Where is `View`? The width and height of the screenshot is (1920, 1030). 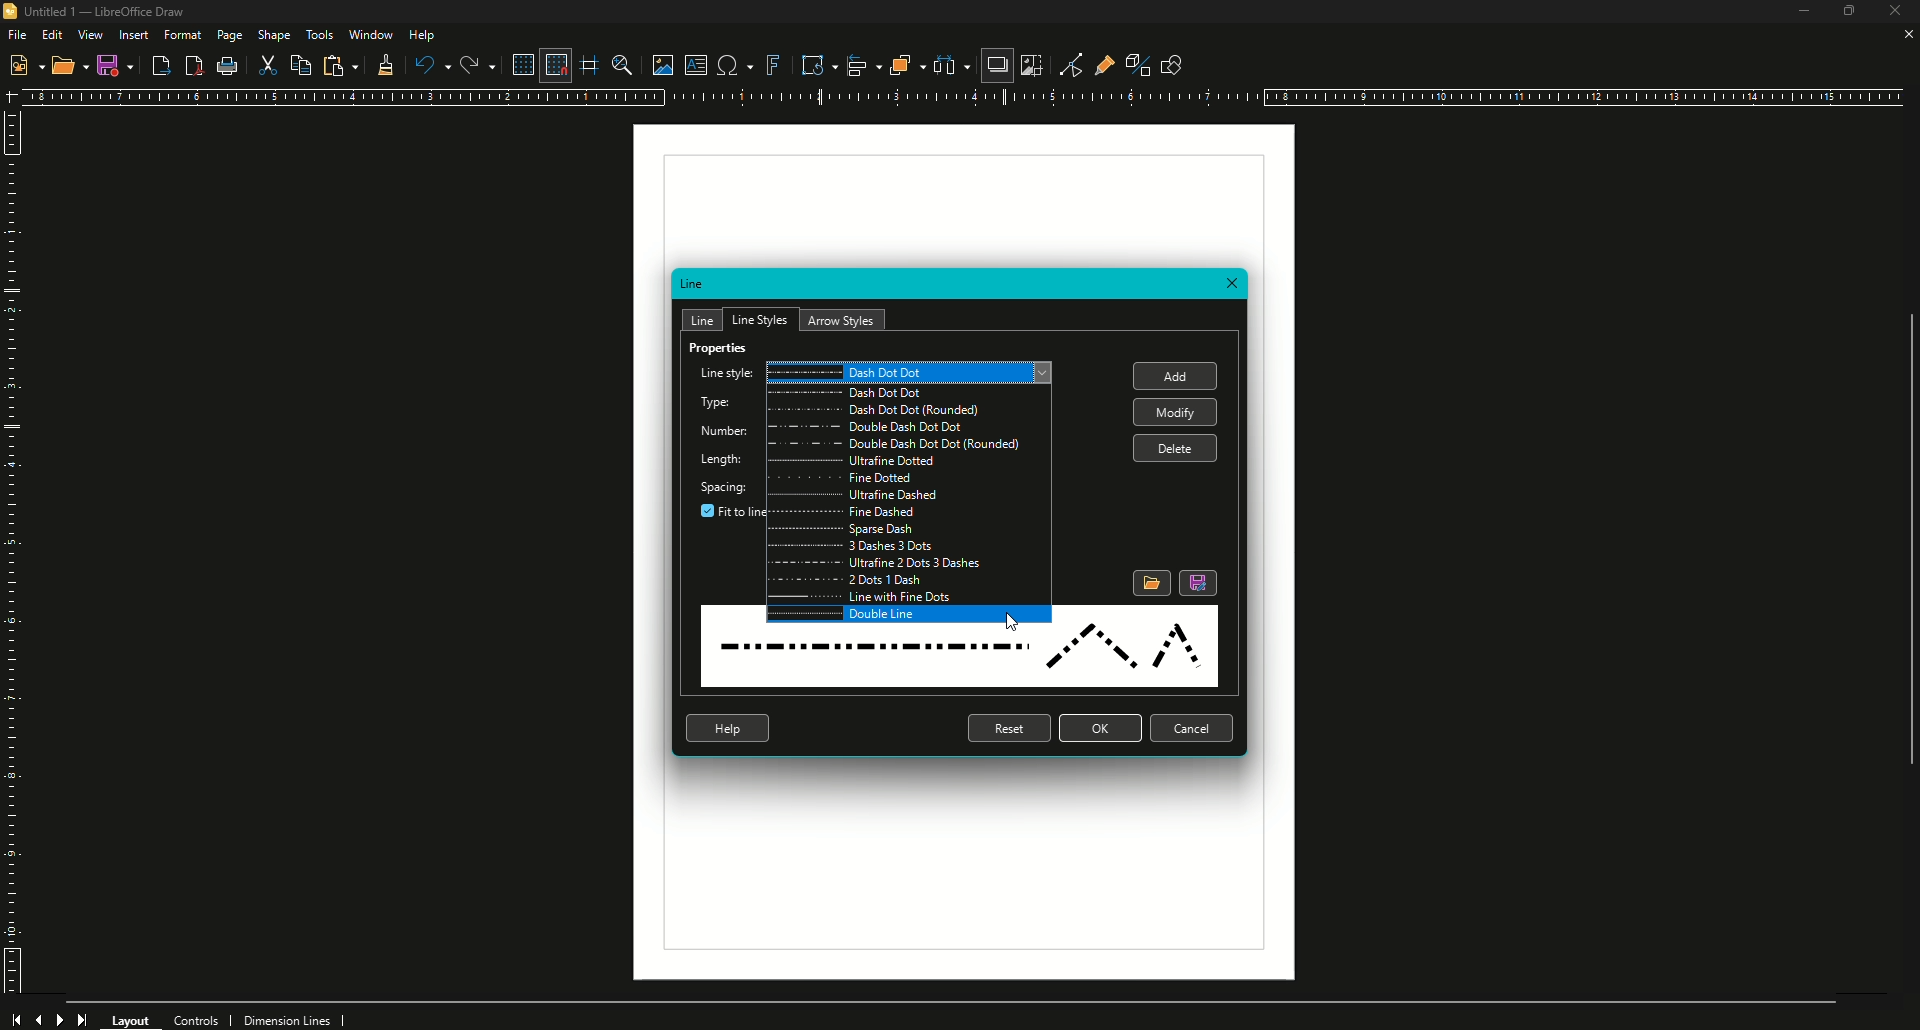
View is located at coordinates (90, 35).